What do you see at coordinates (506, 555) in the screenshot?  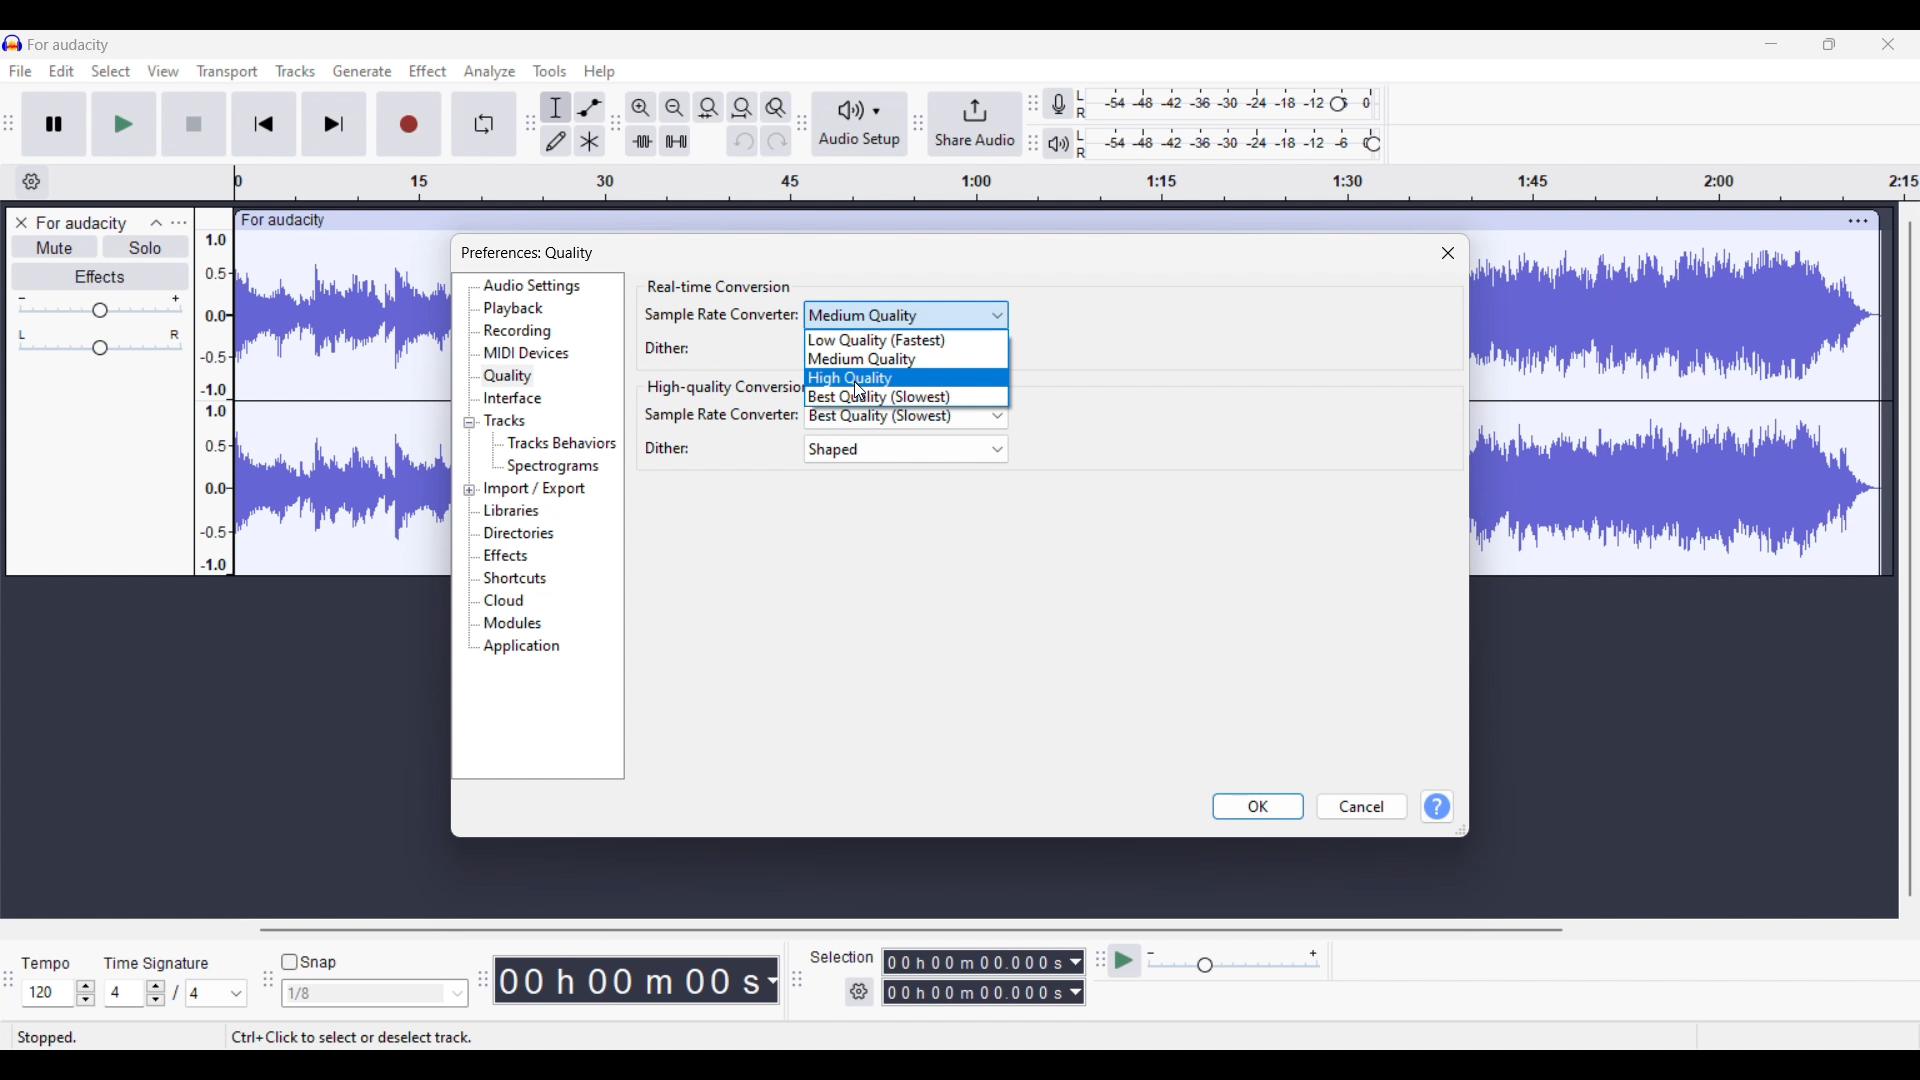 I see `Effects` at bounding box center [506, 555].